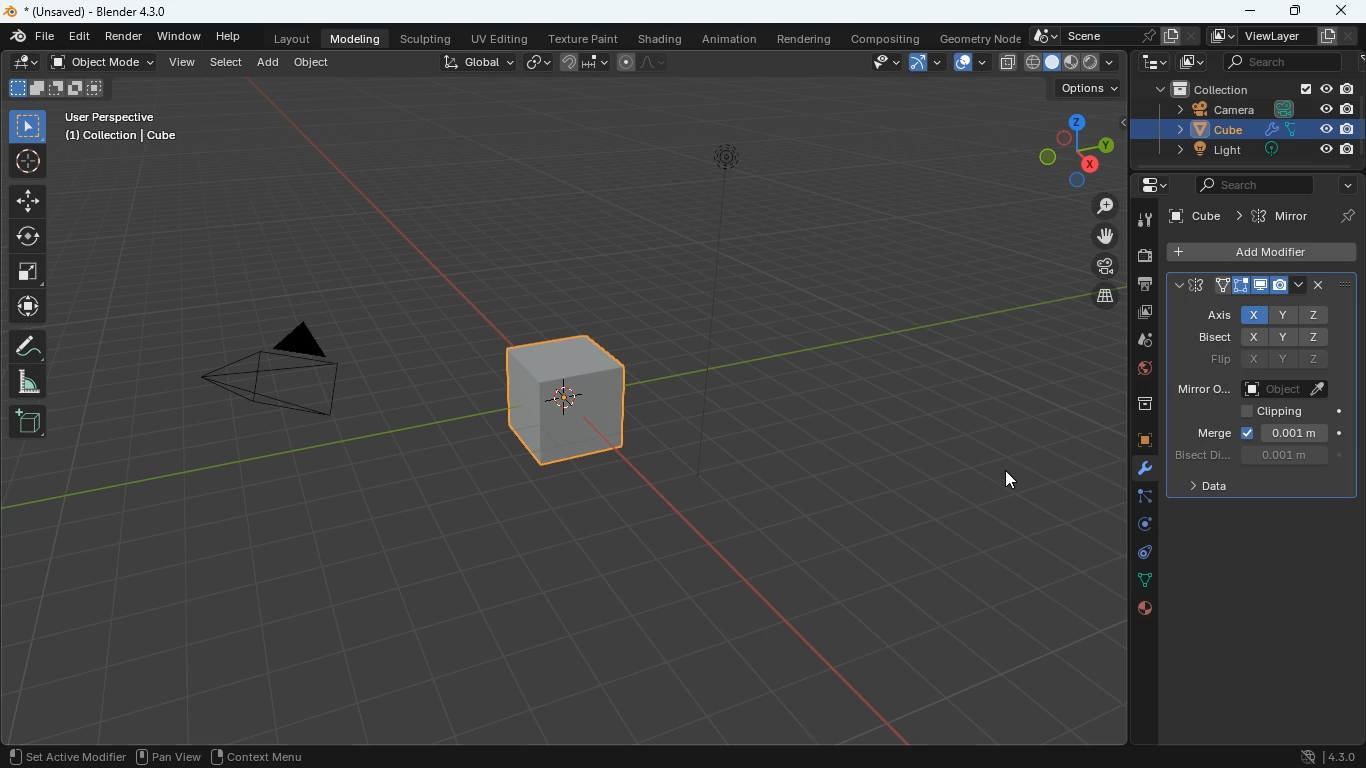 The height and width of the screenshot is (768, 1366). What do you see at coordinates (974, 37) in the screenshot?
I see `geometry node` at bounding box center [974, 37].